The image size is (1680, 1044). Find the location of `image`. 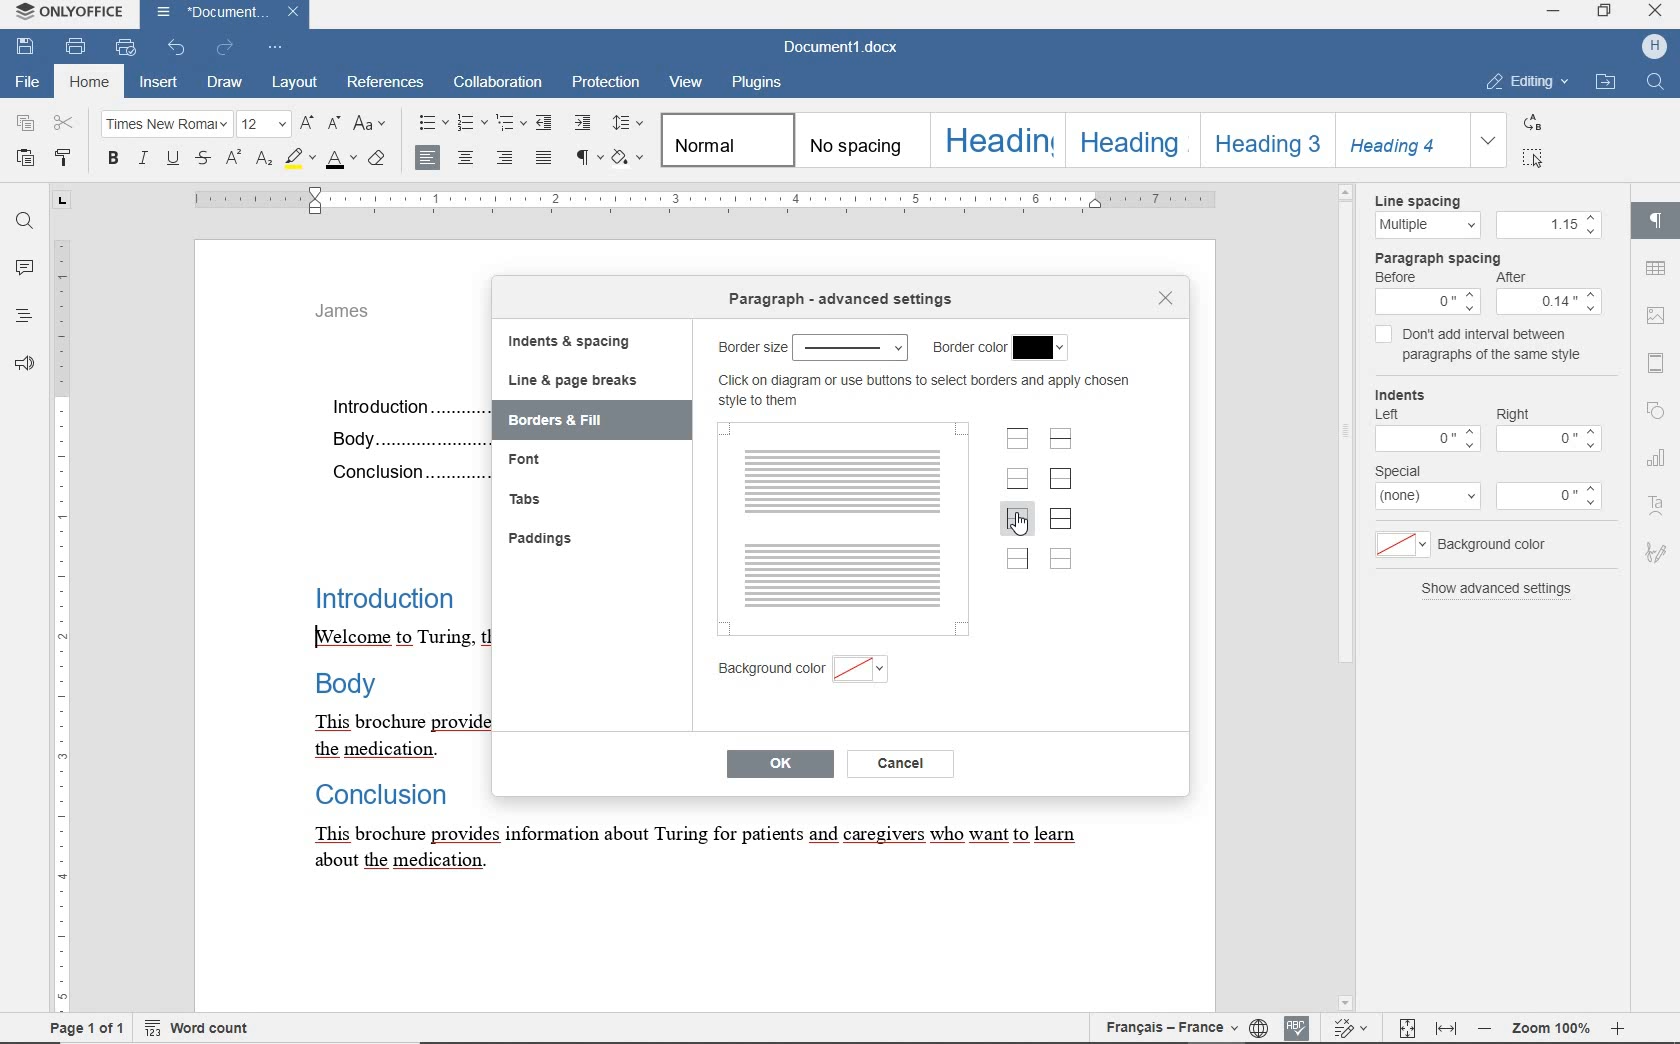

image is located at coordinates (1657, 315).